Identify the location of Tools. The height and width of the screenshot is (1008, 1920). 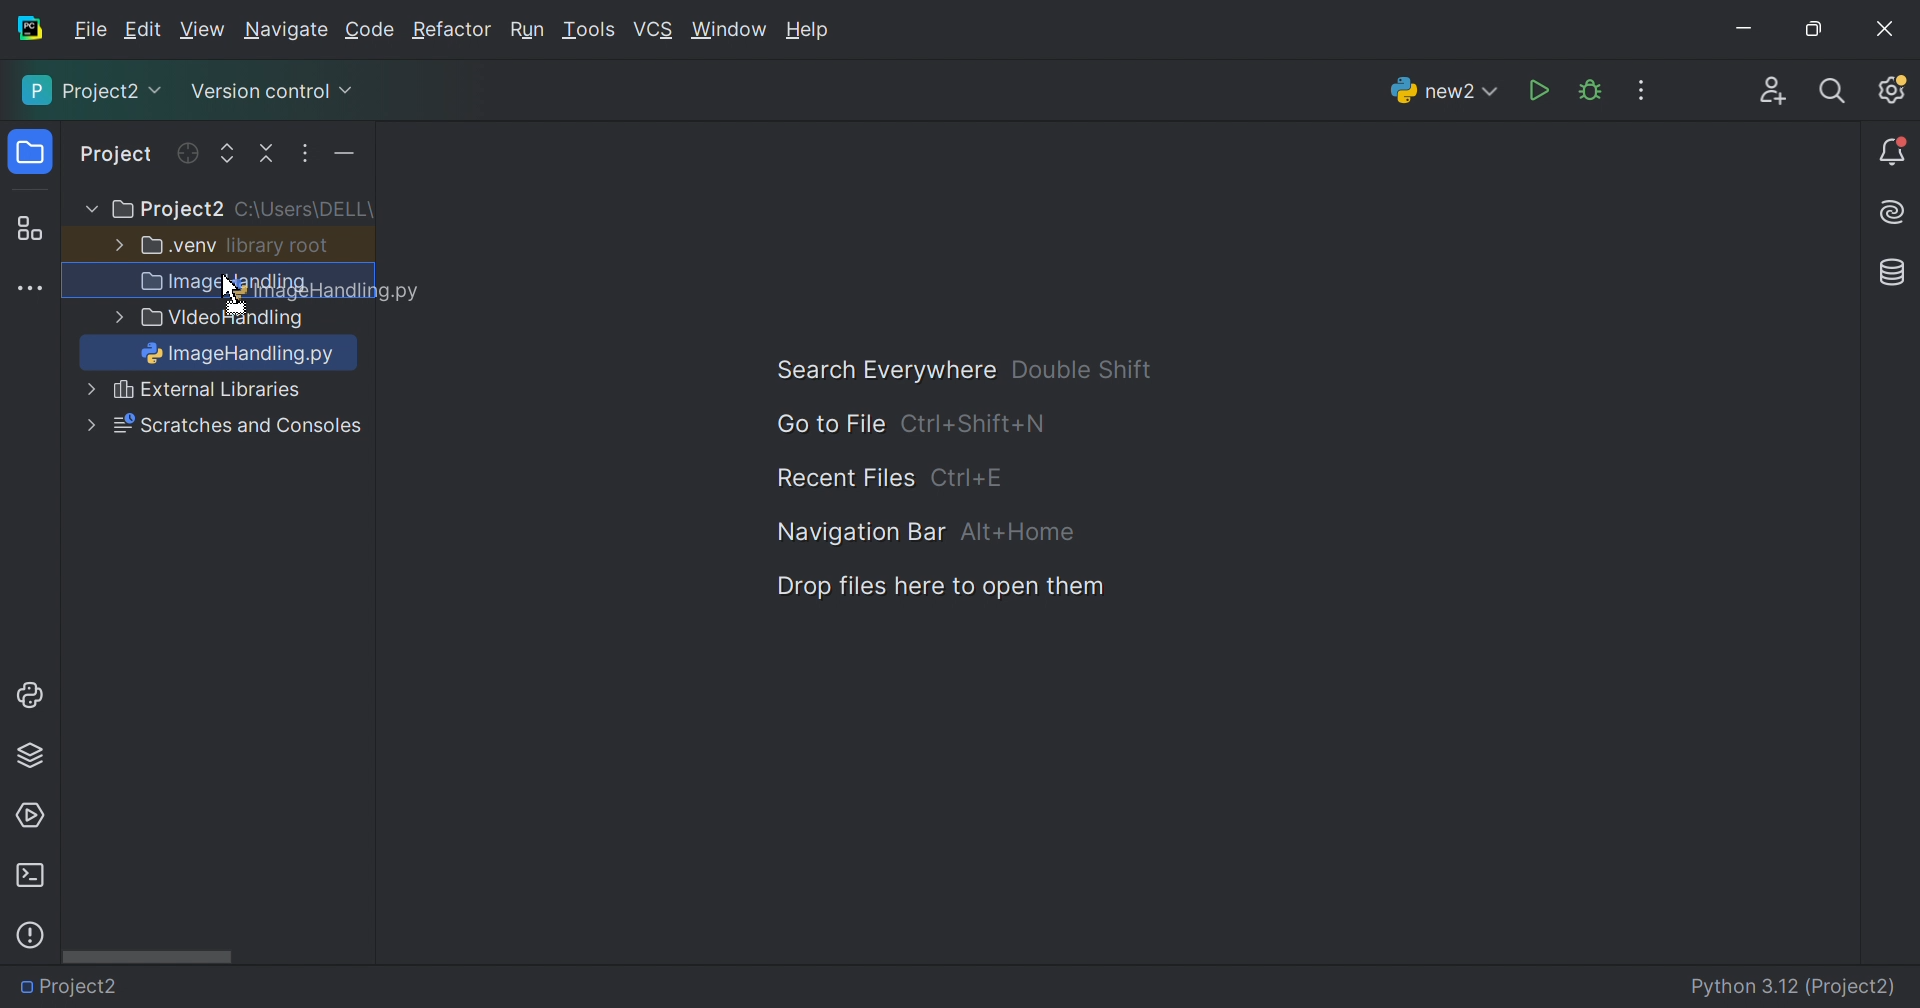
(587, 30).